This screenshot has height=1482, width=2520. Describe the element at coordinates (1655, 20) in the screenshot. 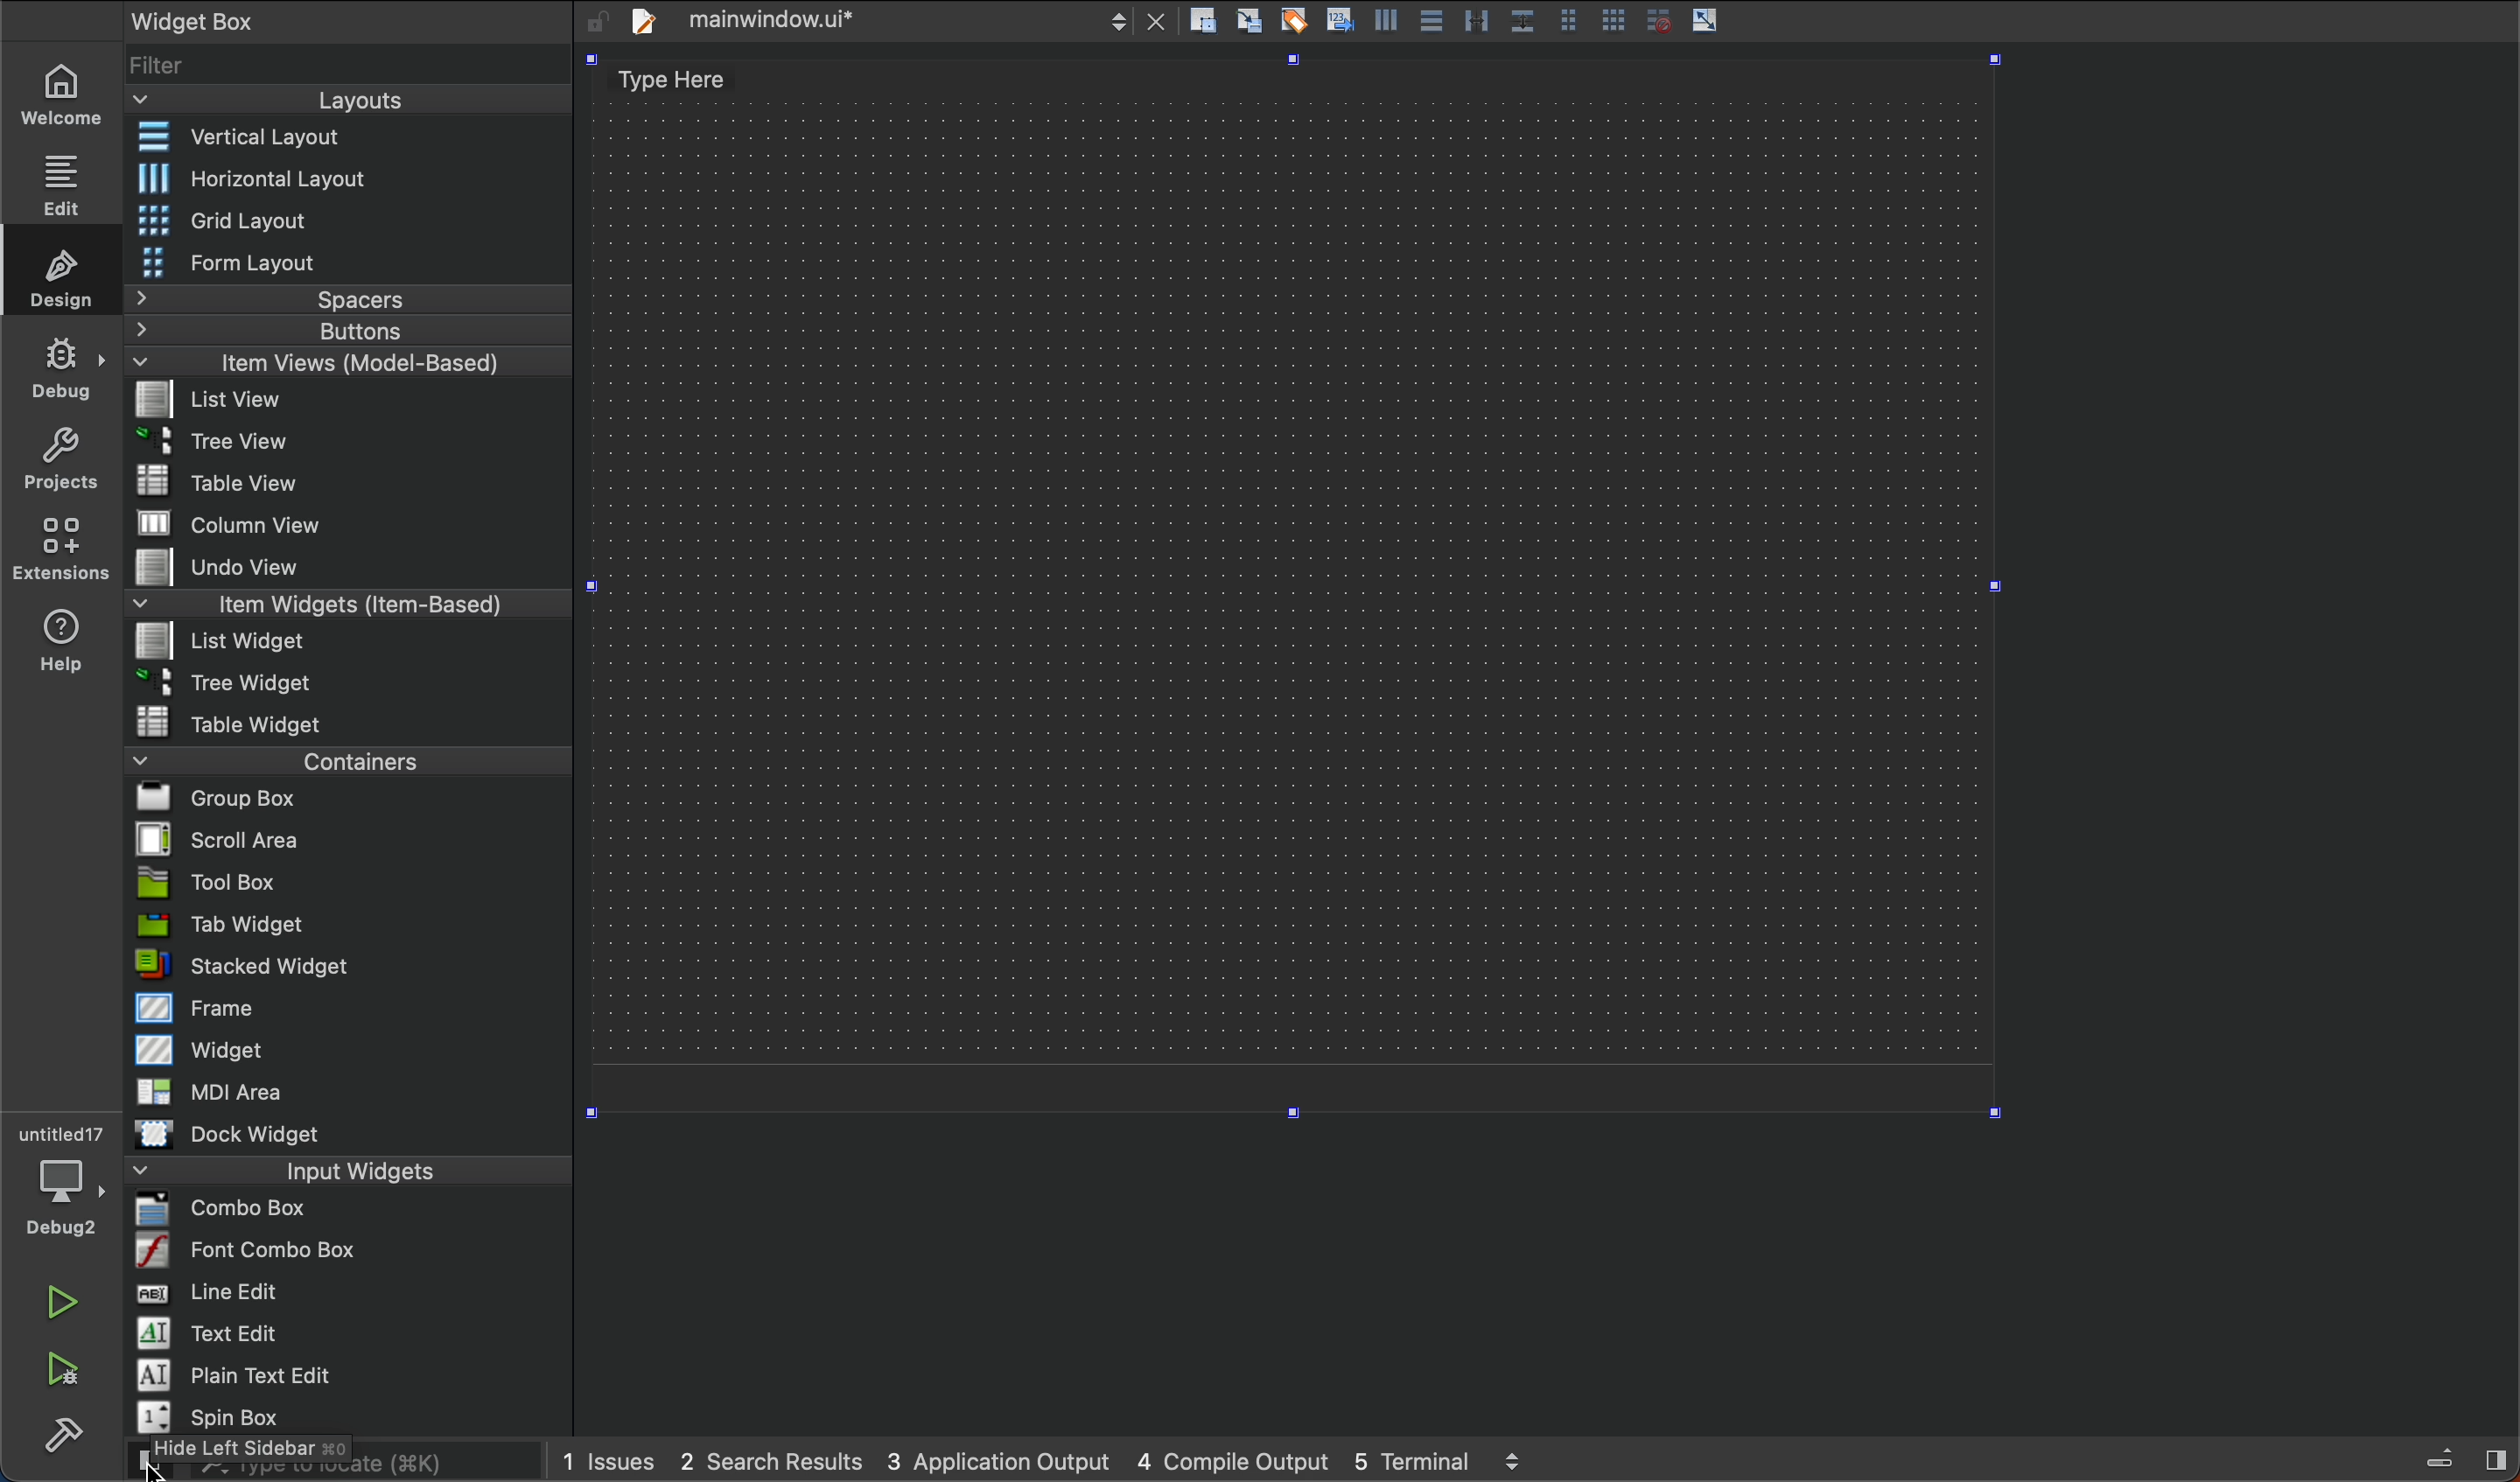

I see `` at that location.